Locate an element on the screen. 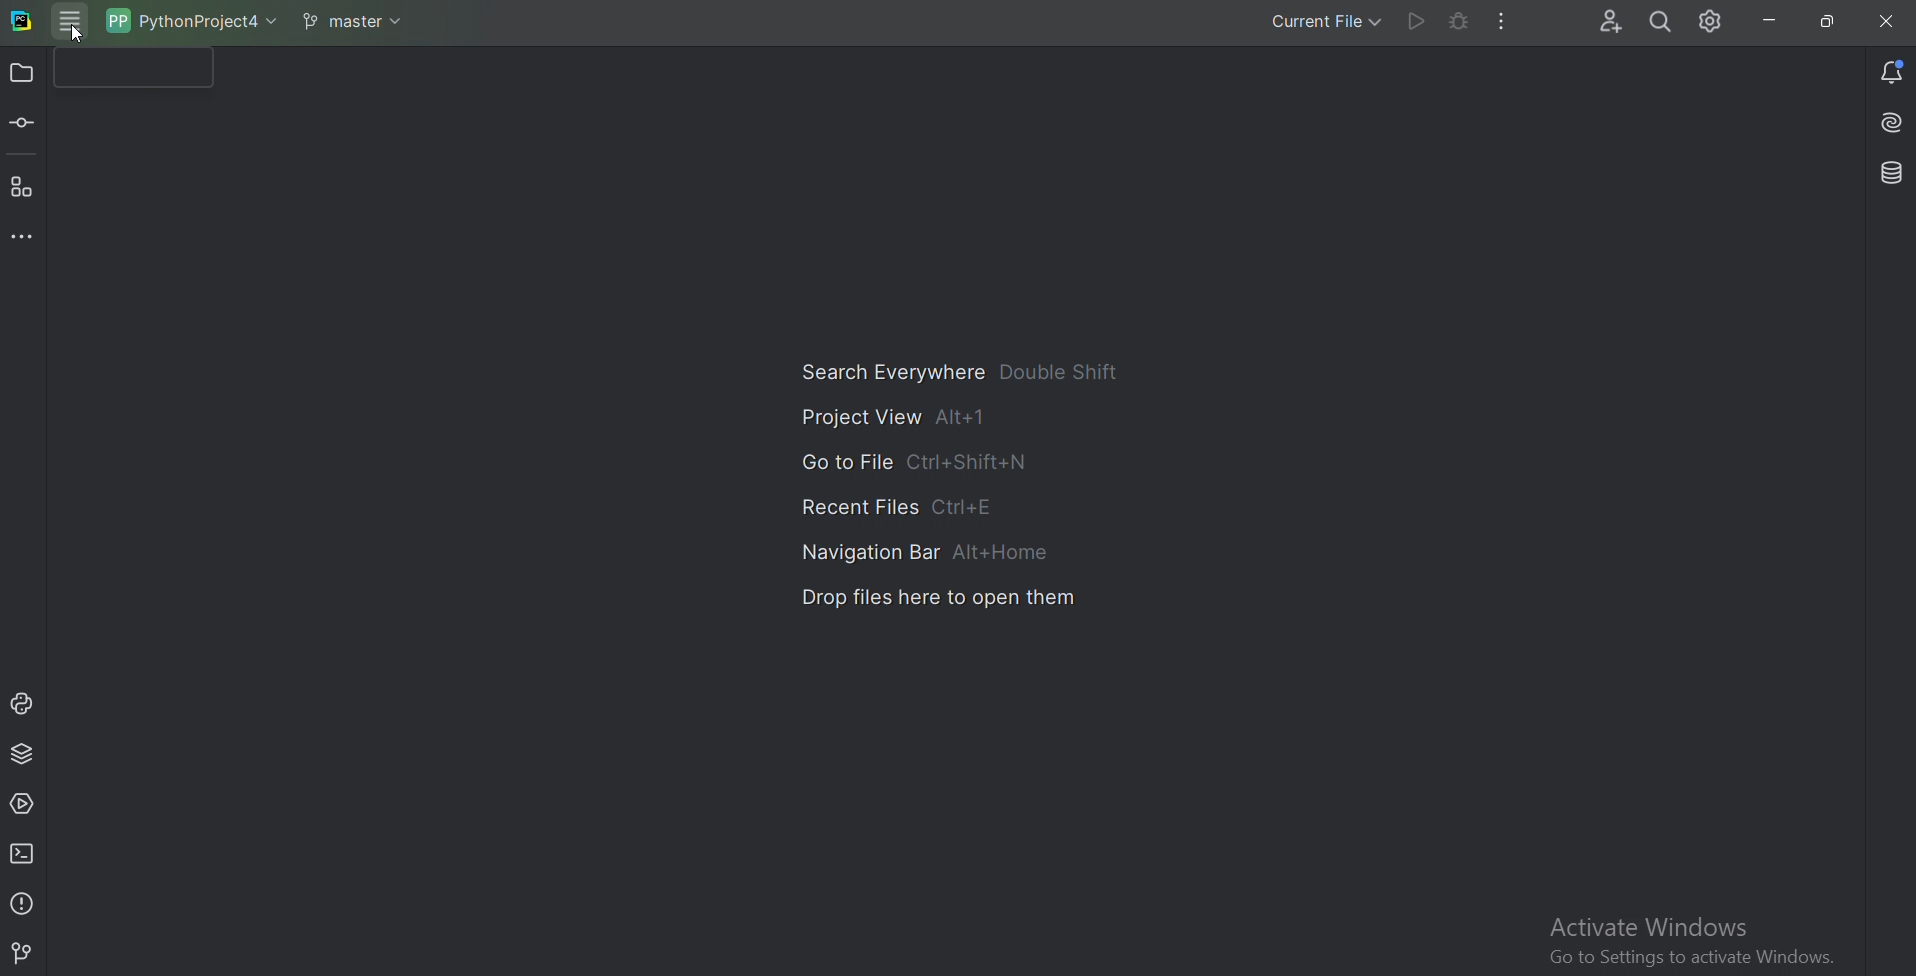 This screenshot has width=1916, height=976. Main menu is located at coordinates (74, 20).